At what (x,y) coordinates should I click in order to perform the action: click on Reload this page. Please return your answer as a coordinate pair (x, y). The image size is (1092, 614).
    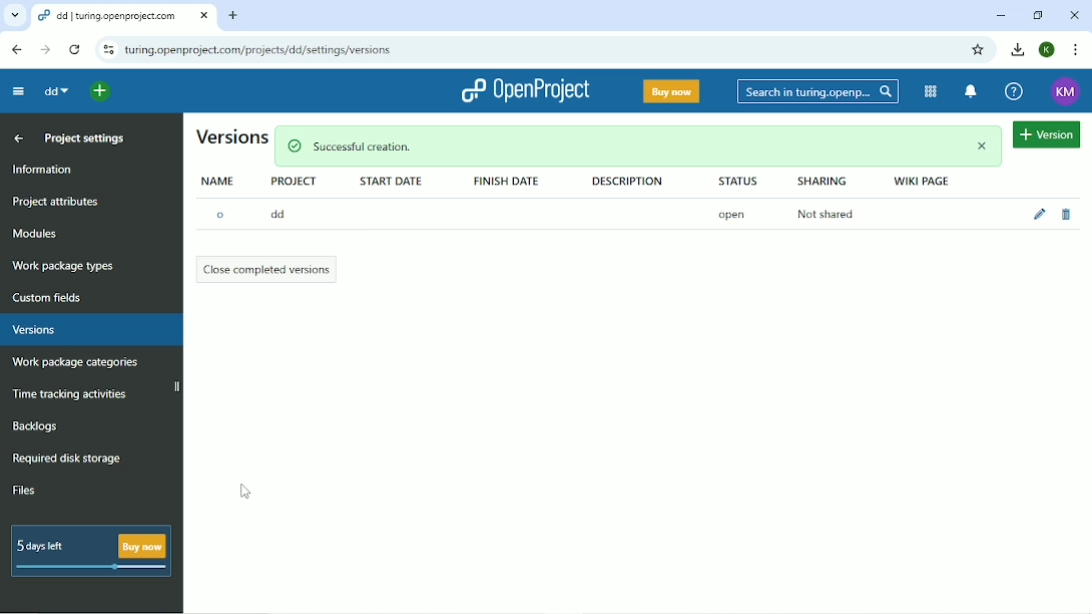
    Looking at the image, I should click on (74, 50).